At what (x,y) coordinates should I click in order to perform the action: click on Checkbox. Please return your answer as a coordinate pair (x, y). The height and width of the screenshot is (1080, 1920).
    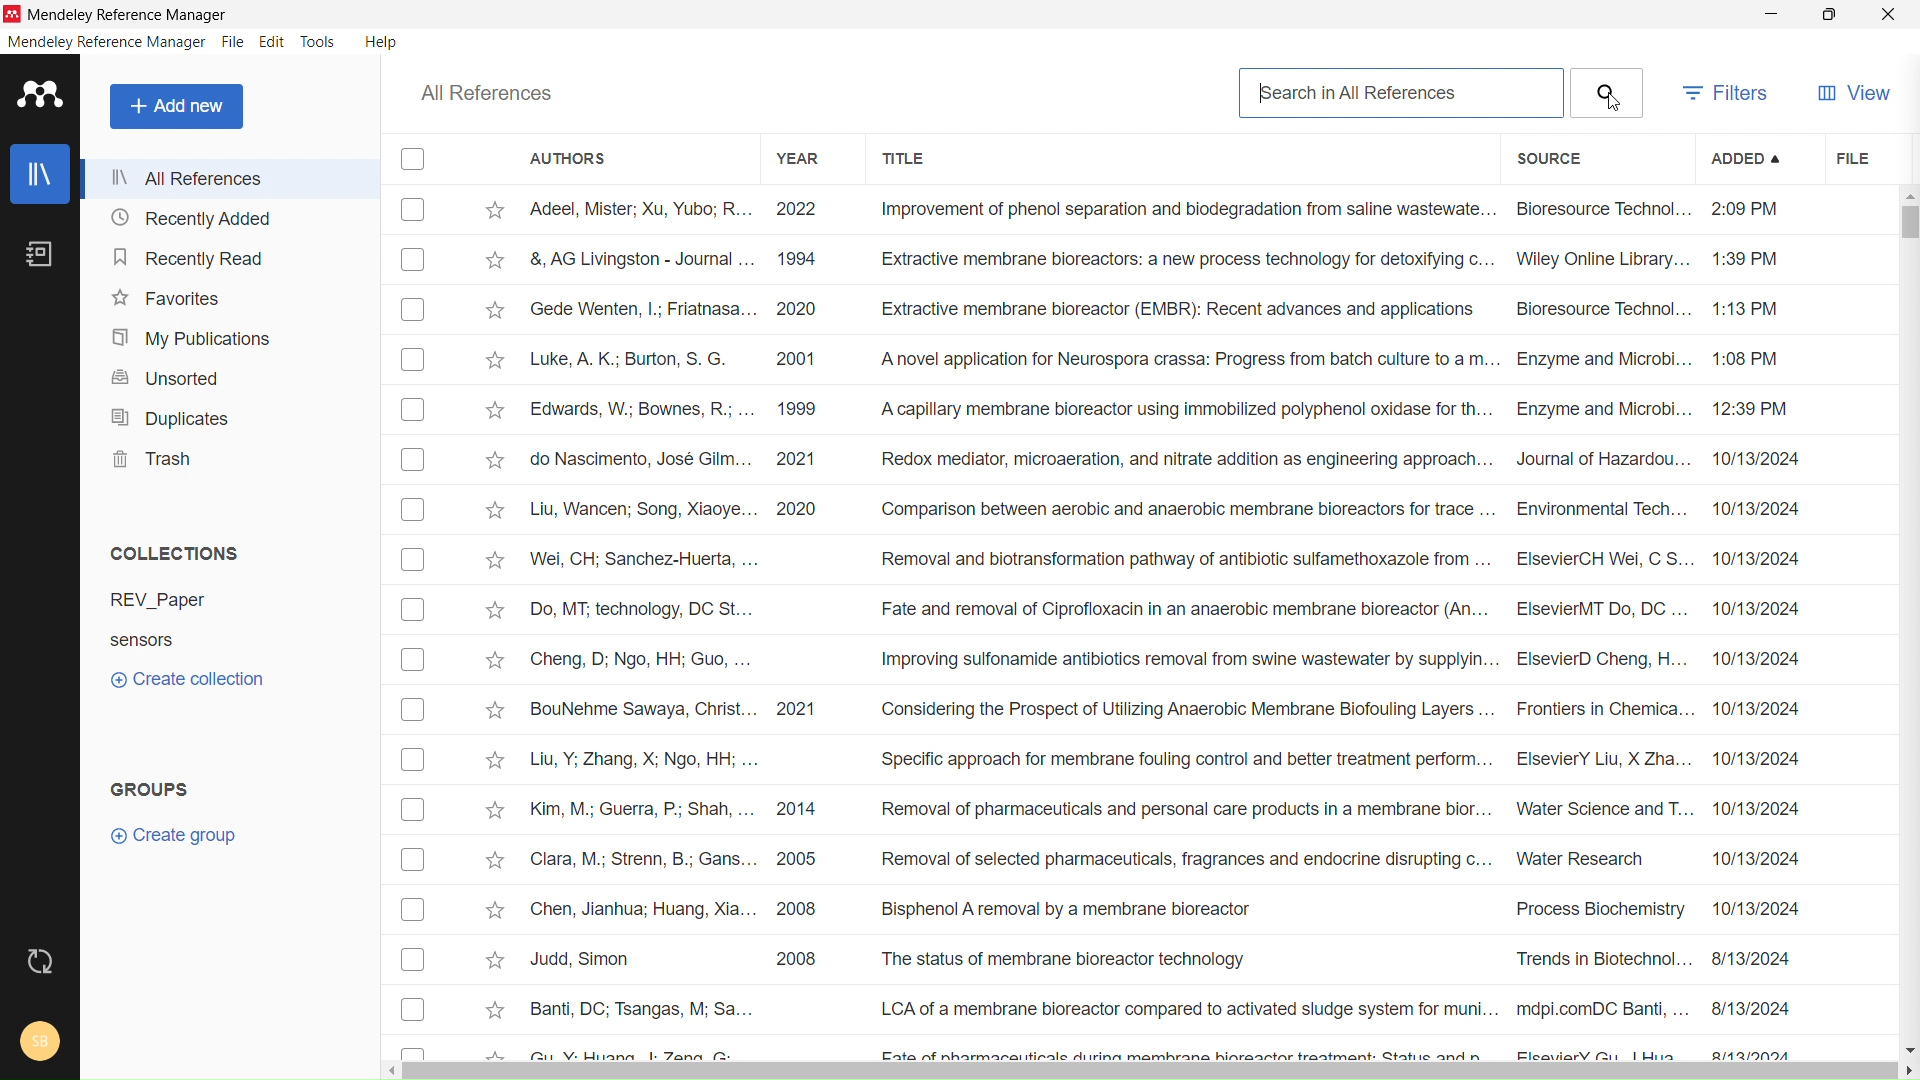
    Looking at the image, I should click on (414, 359).